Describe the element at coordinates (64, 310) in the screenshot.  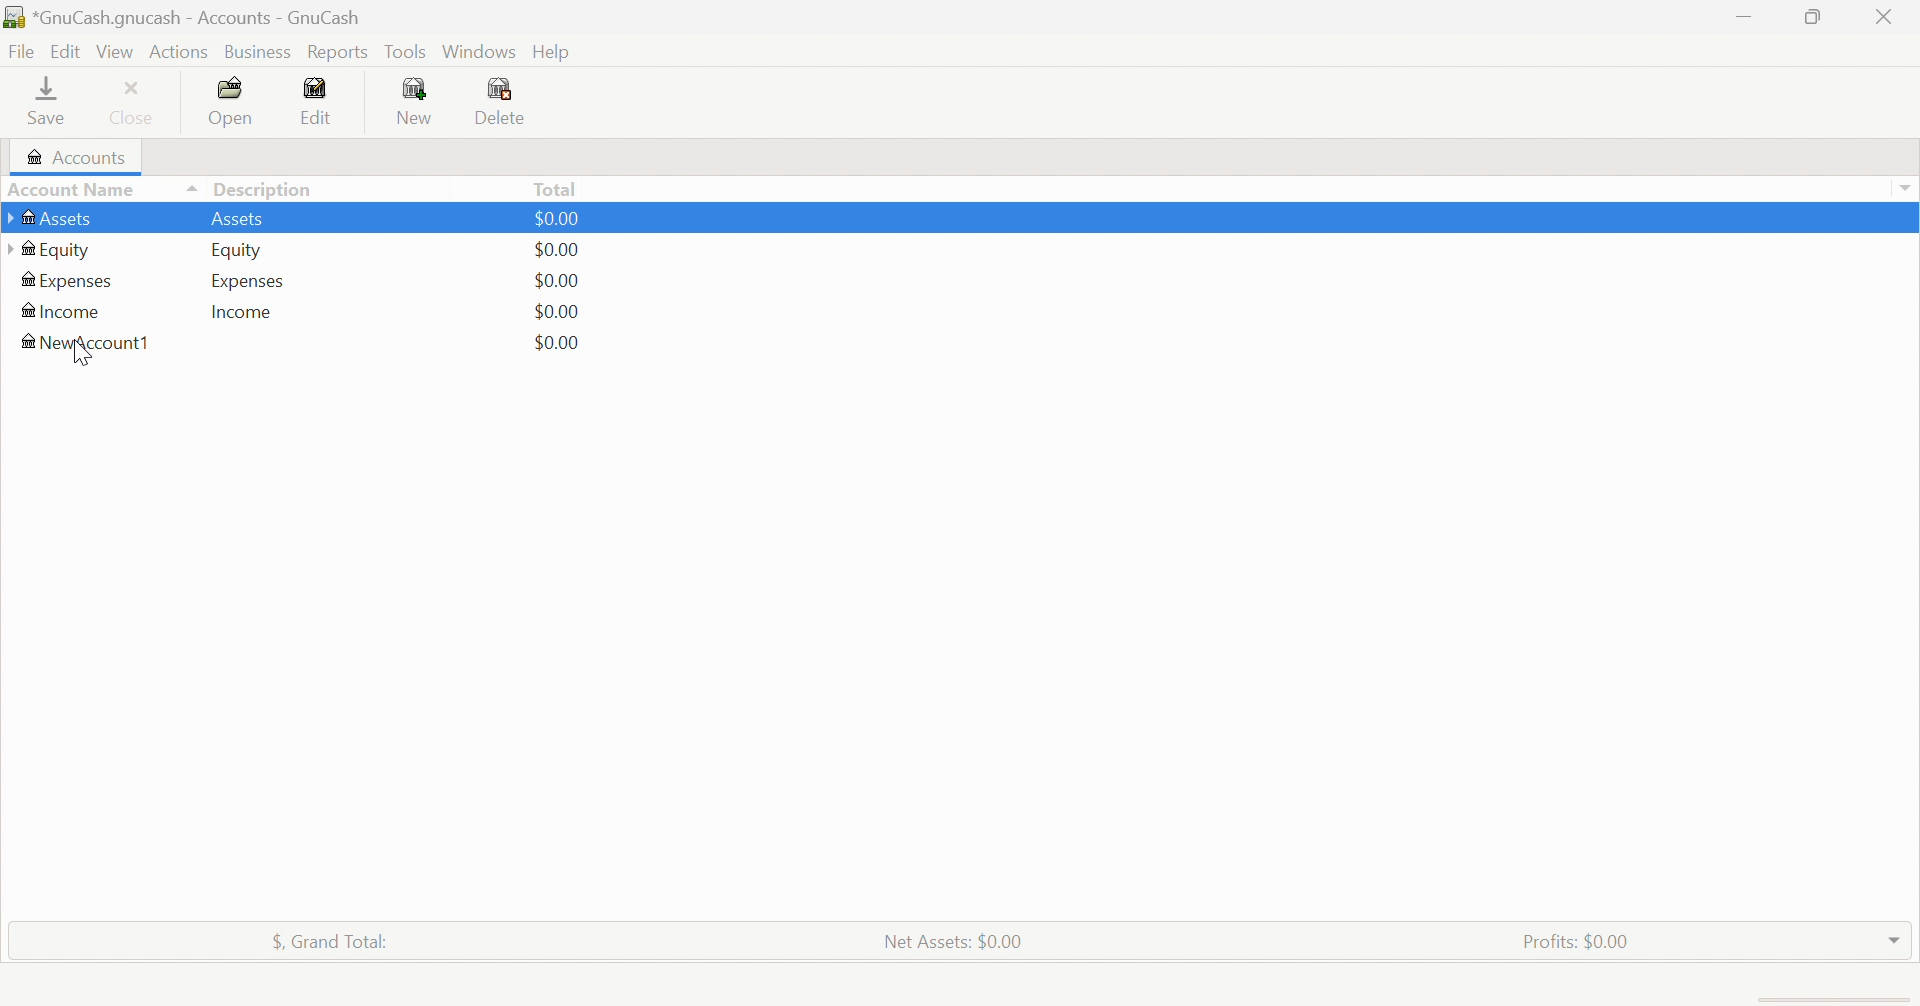
I see `Income` at that location.